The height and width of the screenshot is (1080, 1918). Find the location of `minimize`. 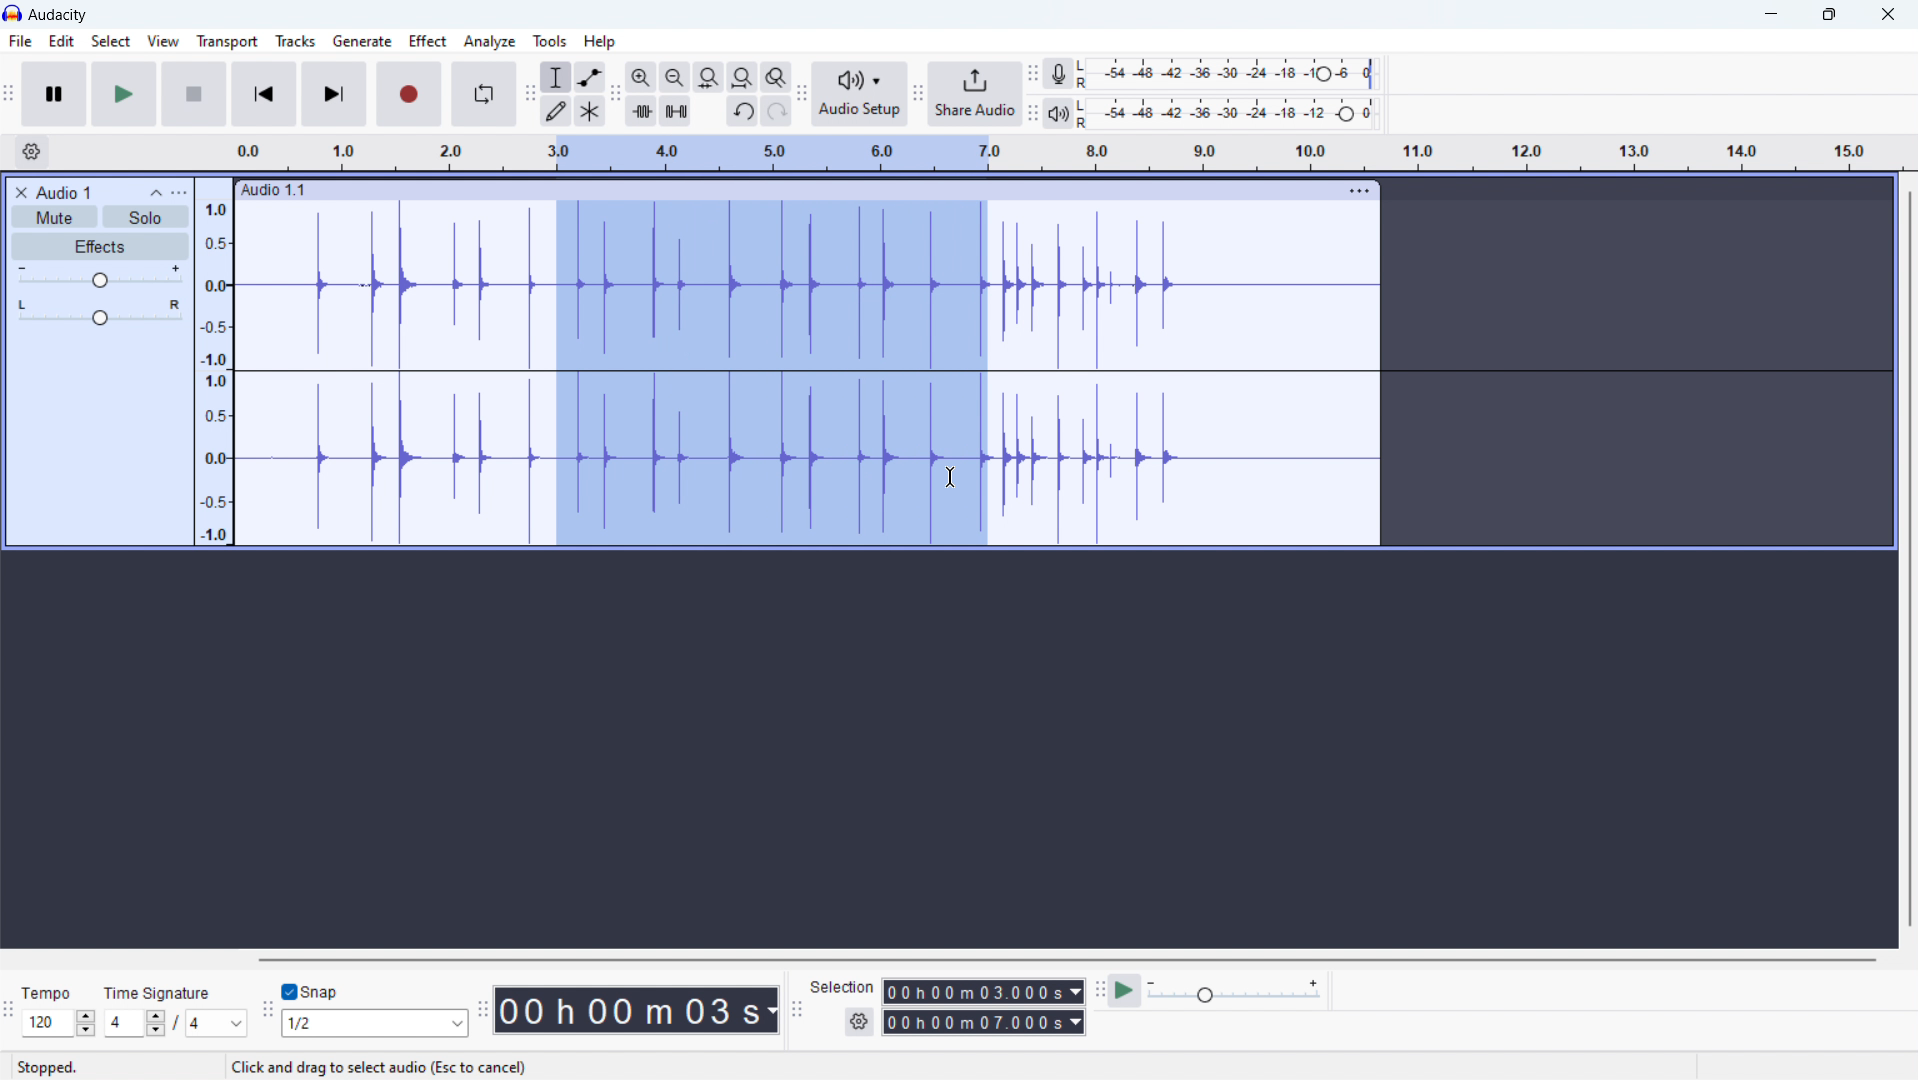

minimize is located at coordinates (1771, 15).